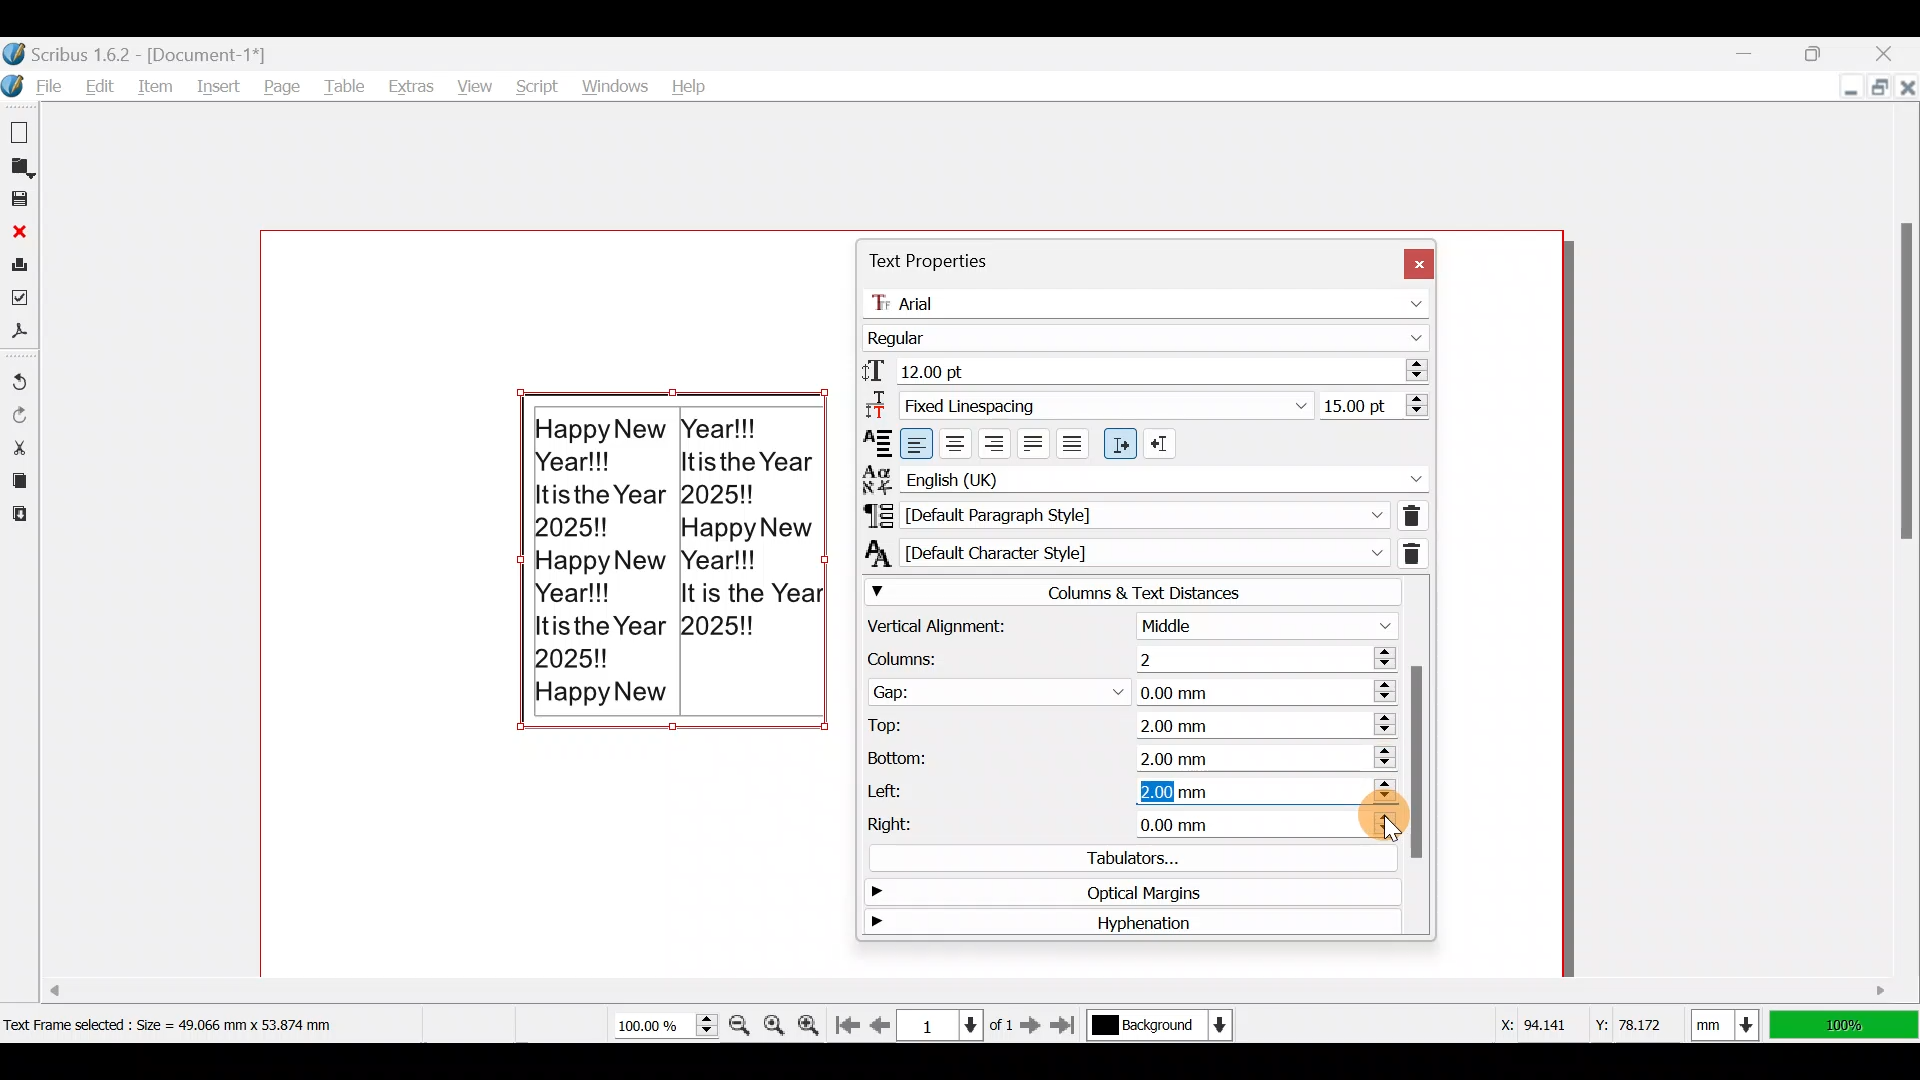 This screenshot has height=1080, width=1920. What do you see at coordinates (1411, 513) in the screenshot?
I see `Remove direct paragraph formatting` at bounding box center [1411, 513].